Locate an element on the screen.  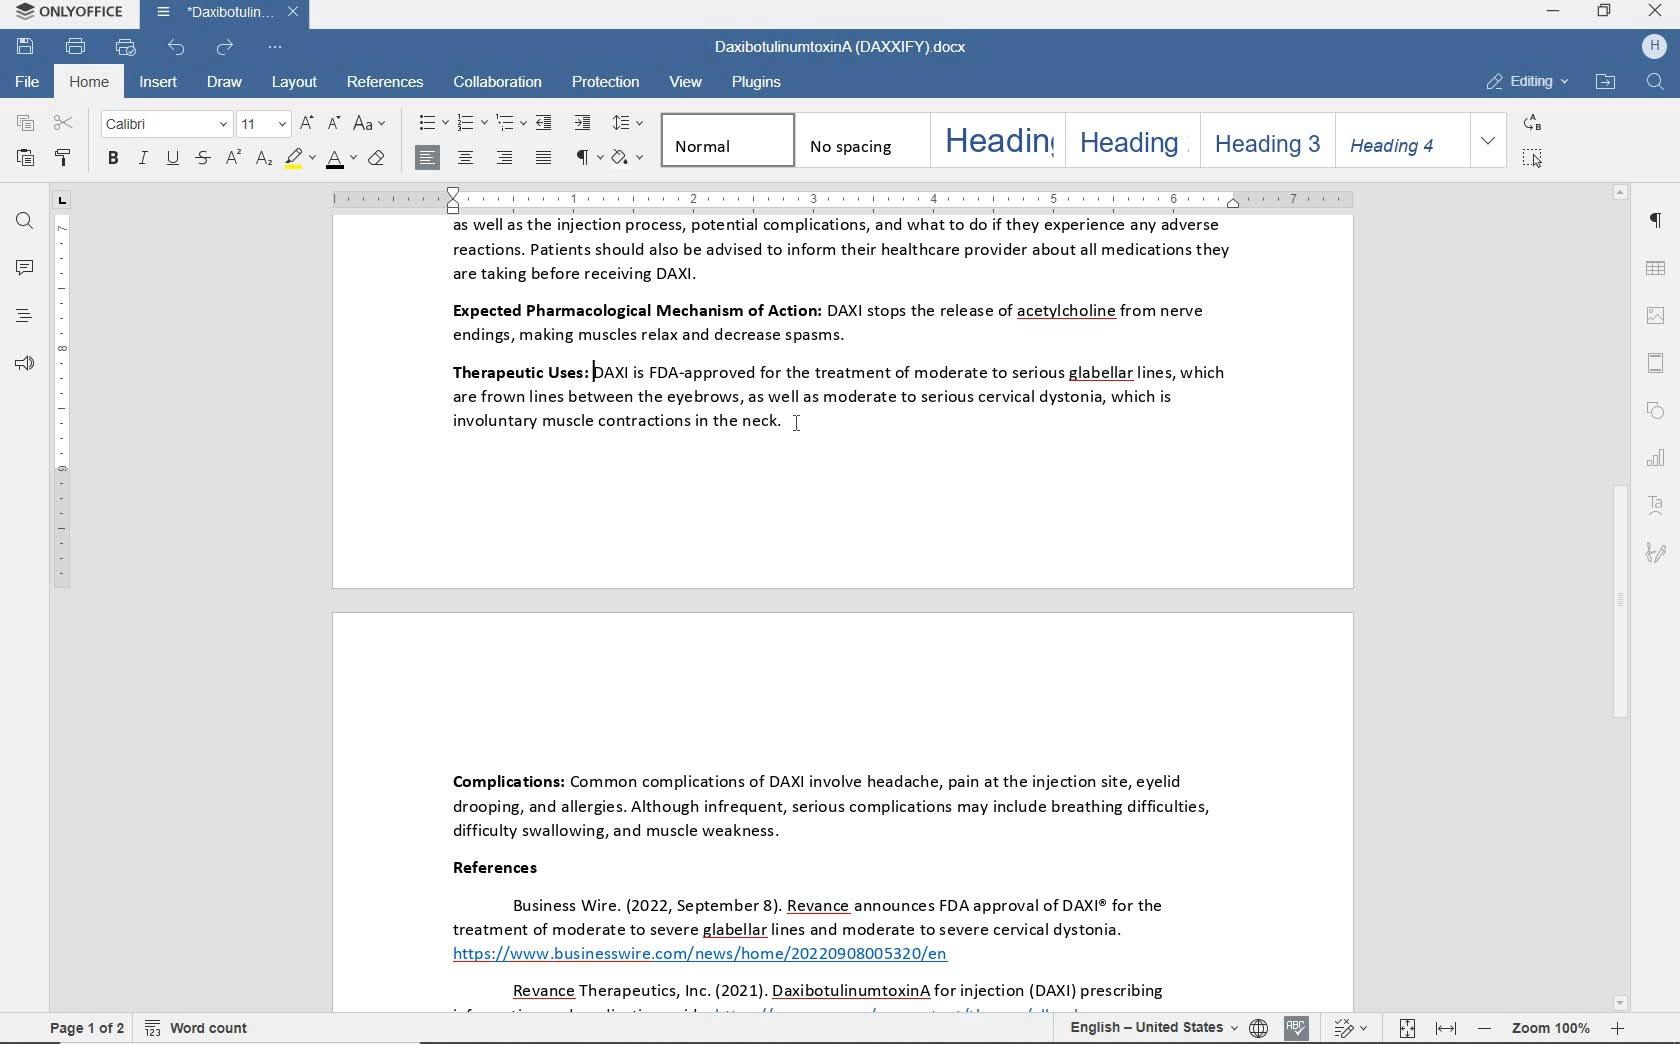
draw is located at coordinates (227, 85).